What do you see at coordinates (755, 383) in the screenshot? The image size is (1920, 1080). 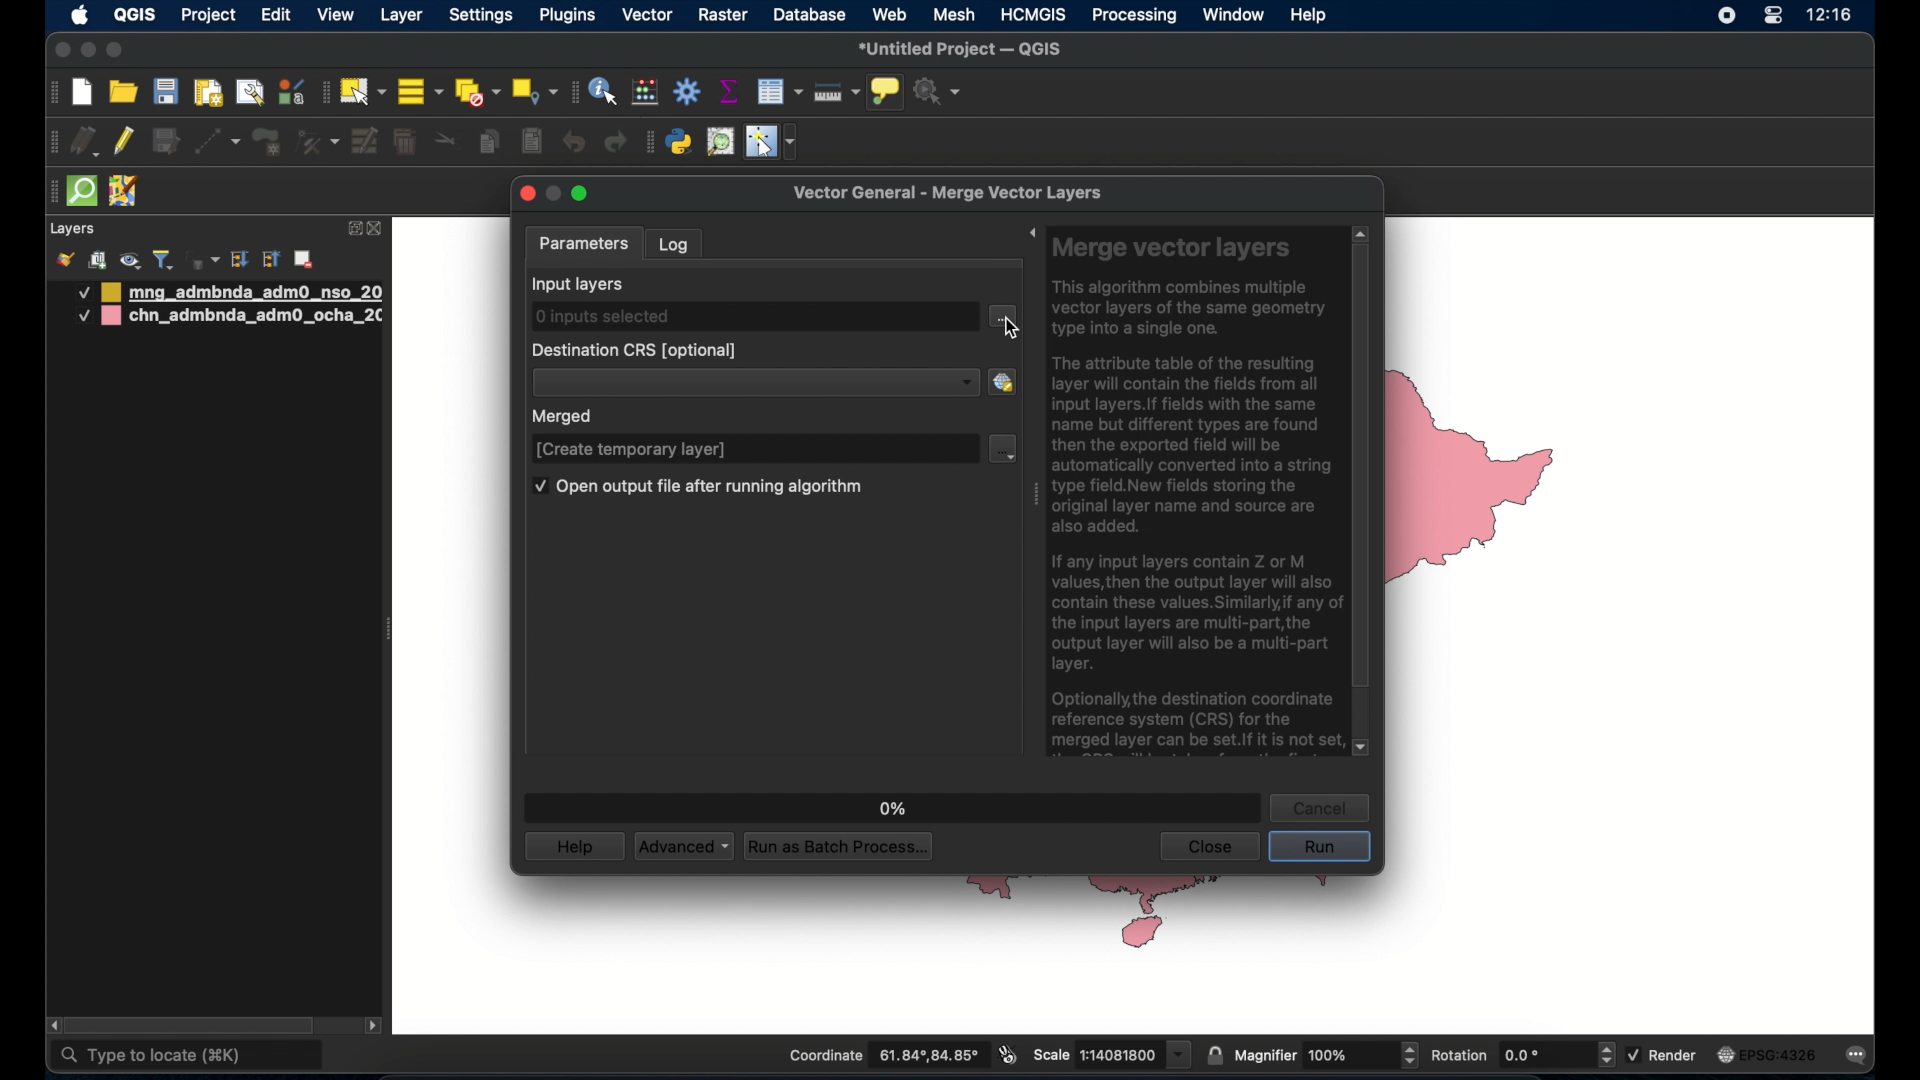 I see `dropdown menu` at bounding box center [755, 383].